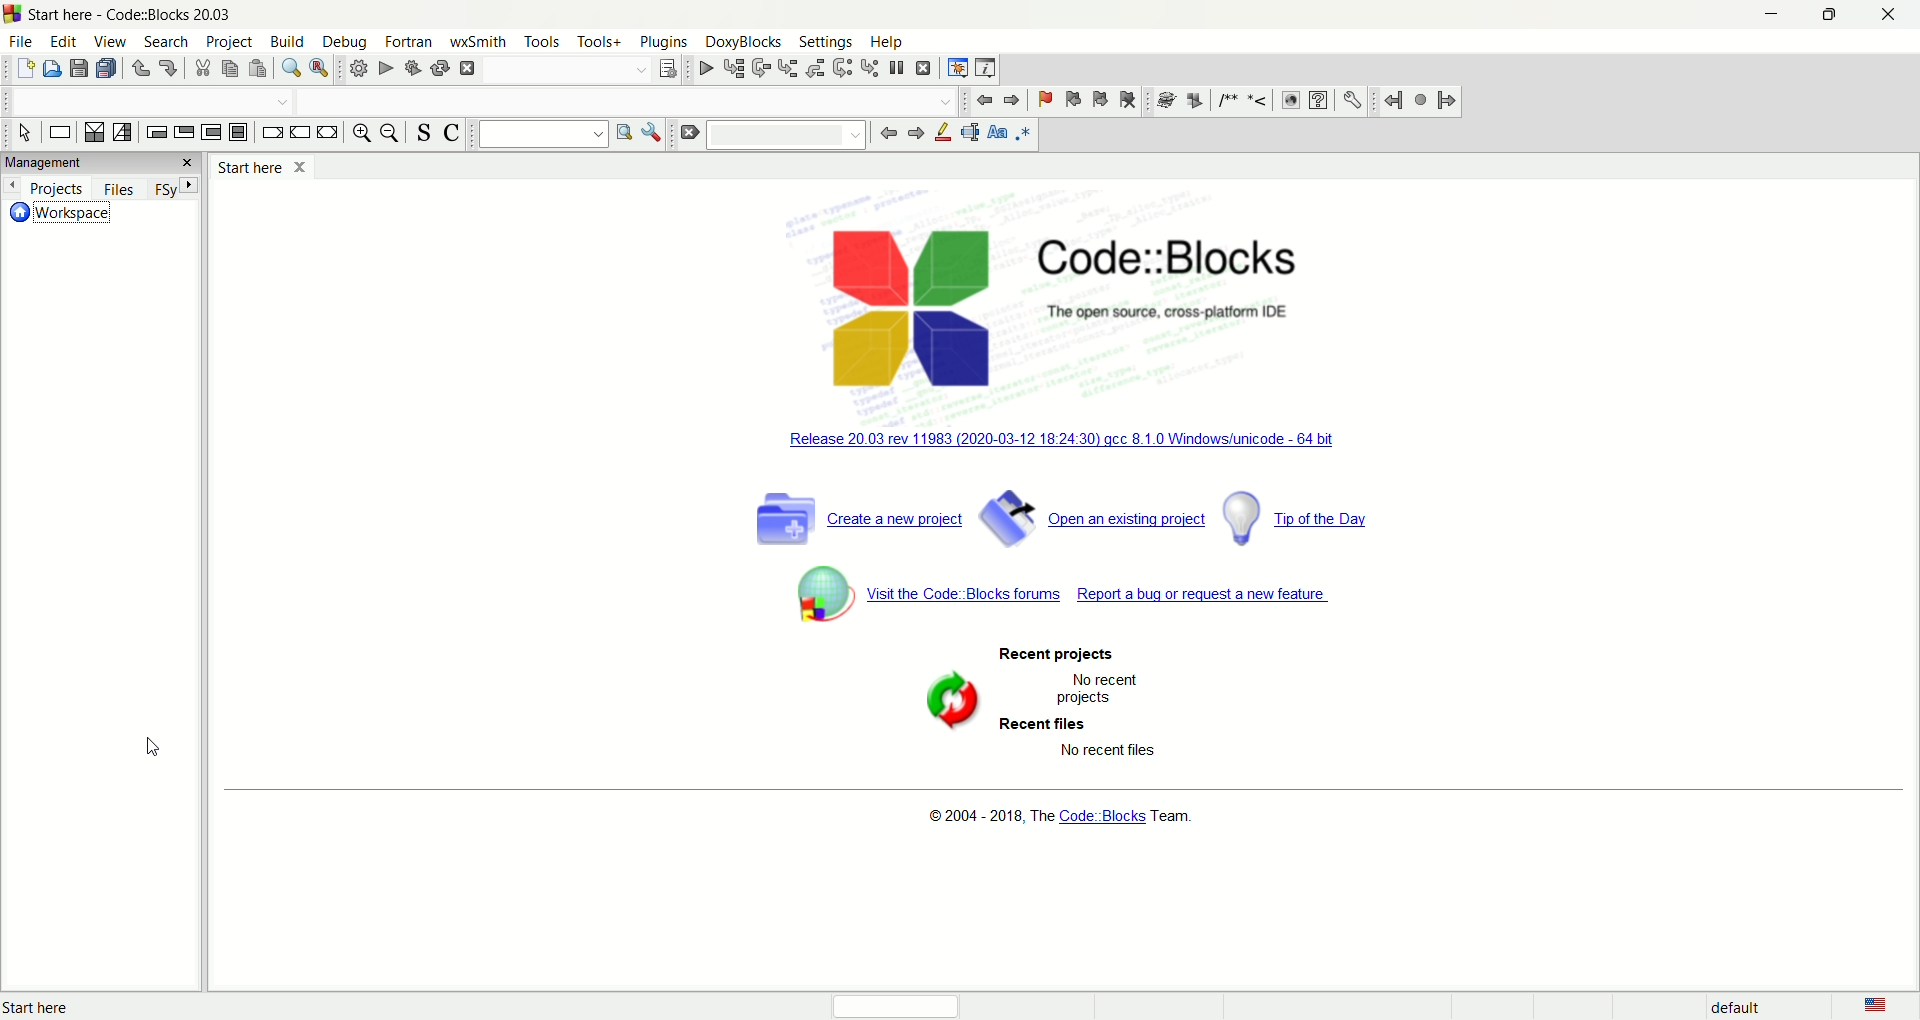 The width and height of the screenshot is (1920, 1020). I want to click on toggle source, so click(424, 133).